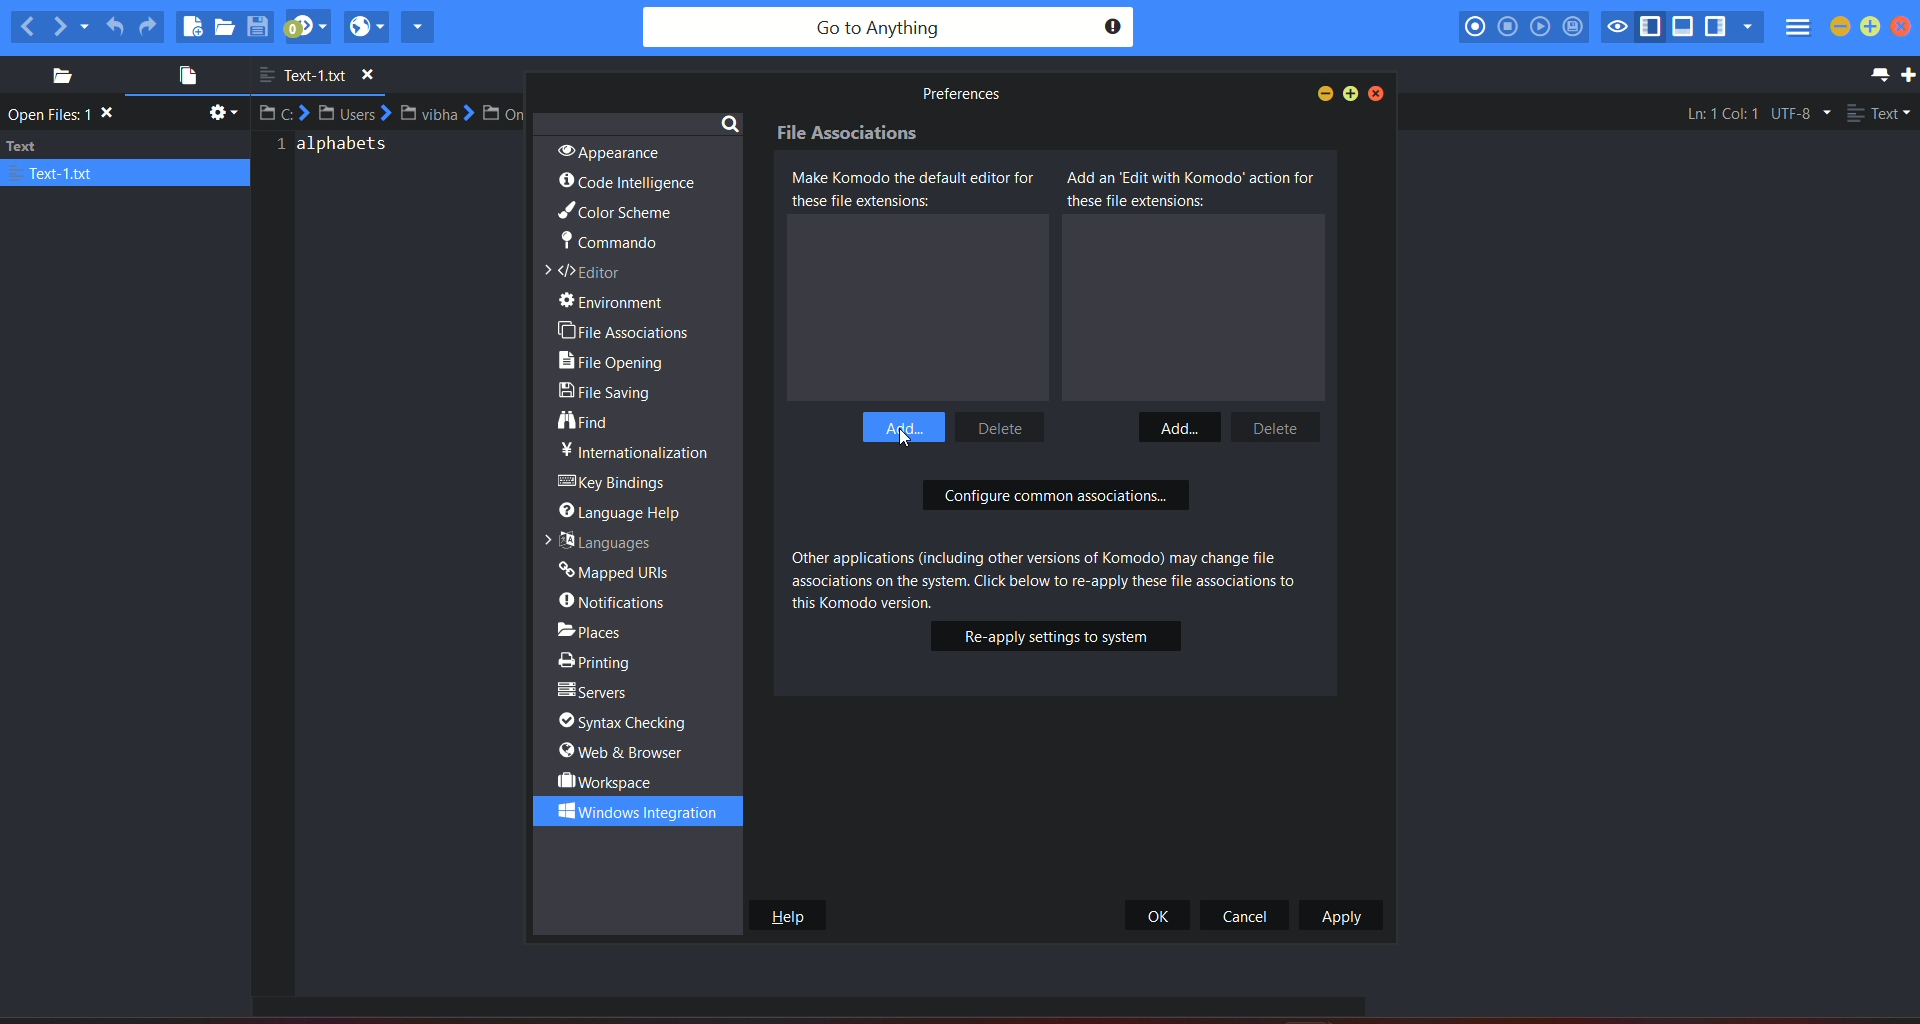  Describe the element at coordinates (596, 692) in the screenshot. I see `servers` at that location.